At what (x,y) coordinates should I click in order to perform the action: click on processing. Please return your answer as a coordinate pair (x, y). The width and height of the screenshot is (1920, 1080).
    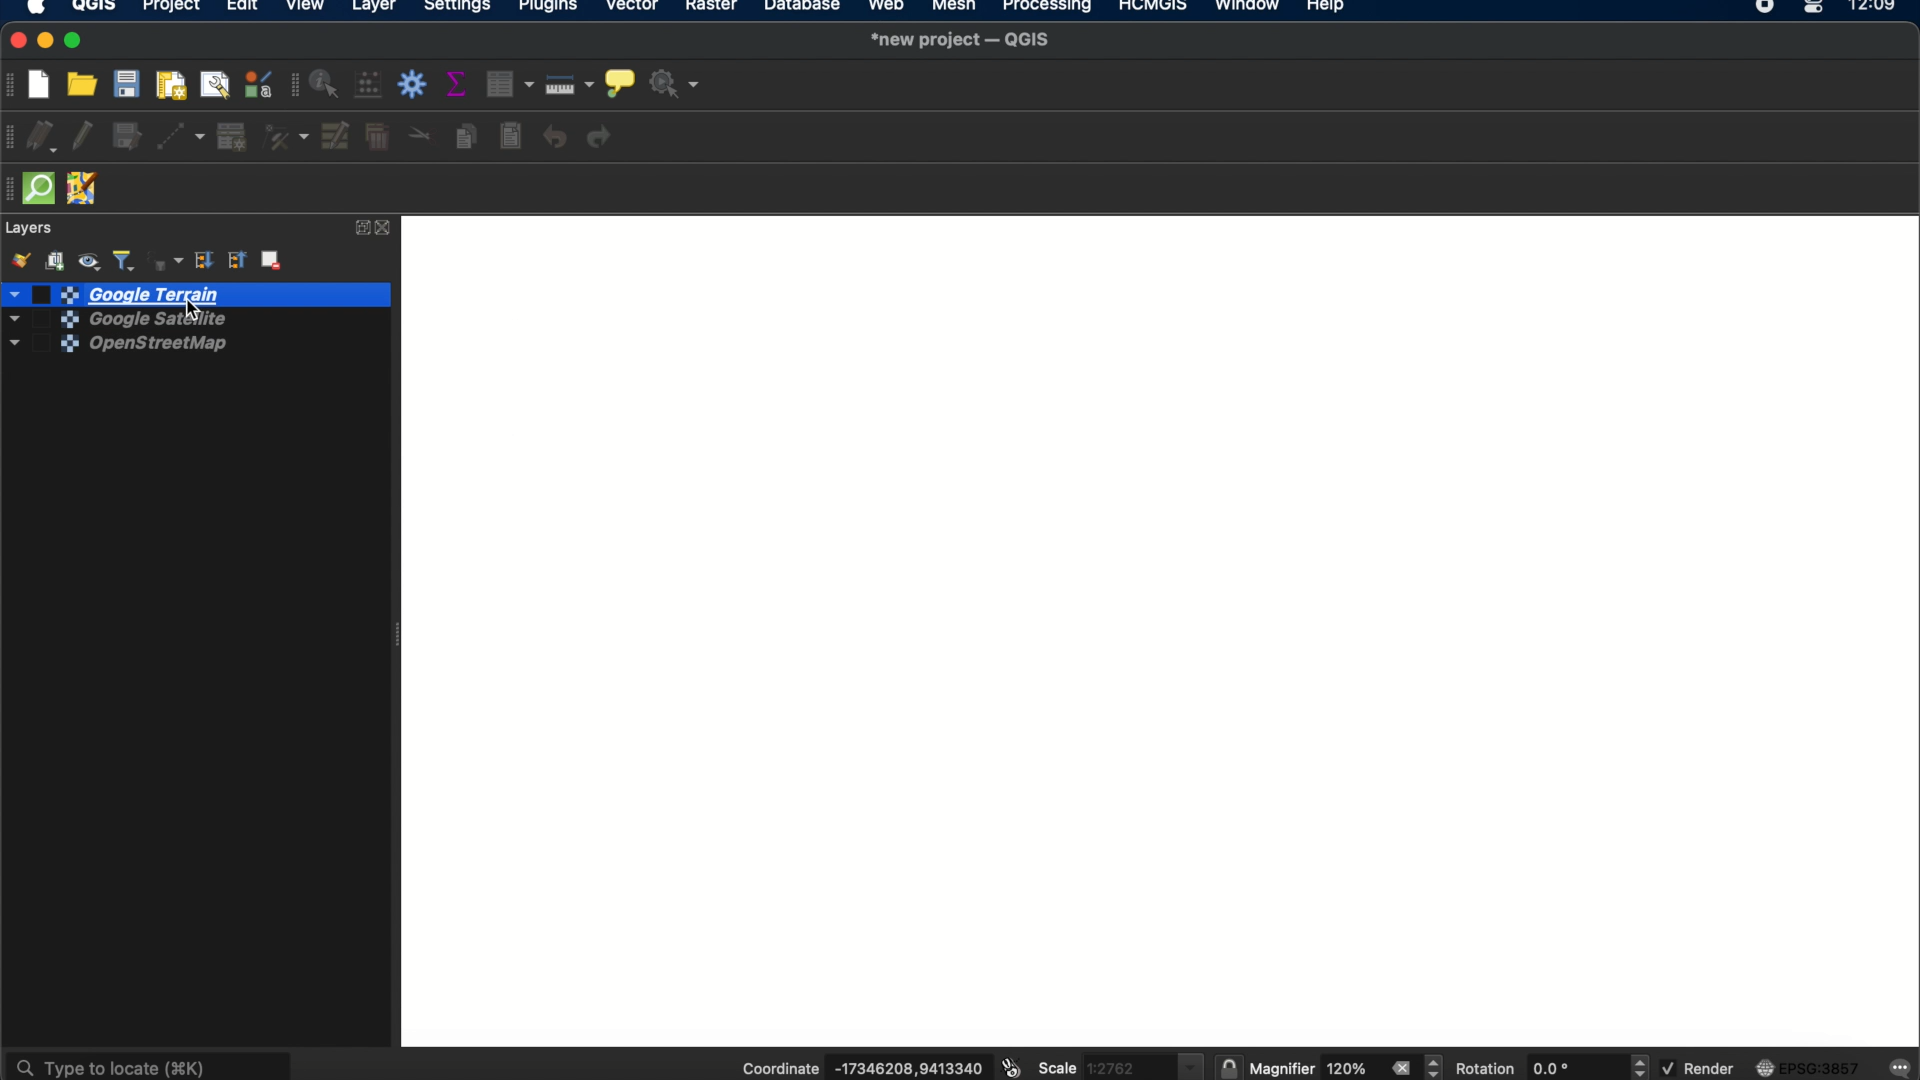
    Looking at the image, I should click on (1048, 8).